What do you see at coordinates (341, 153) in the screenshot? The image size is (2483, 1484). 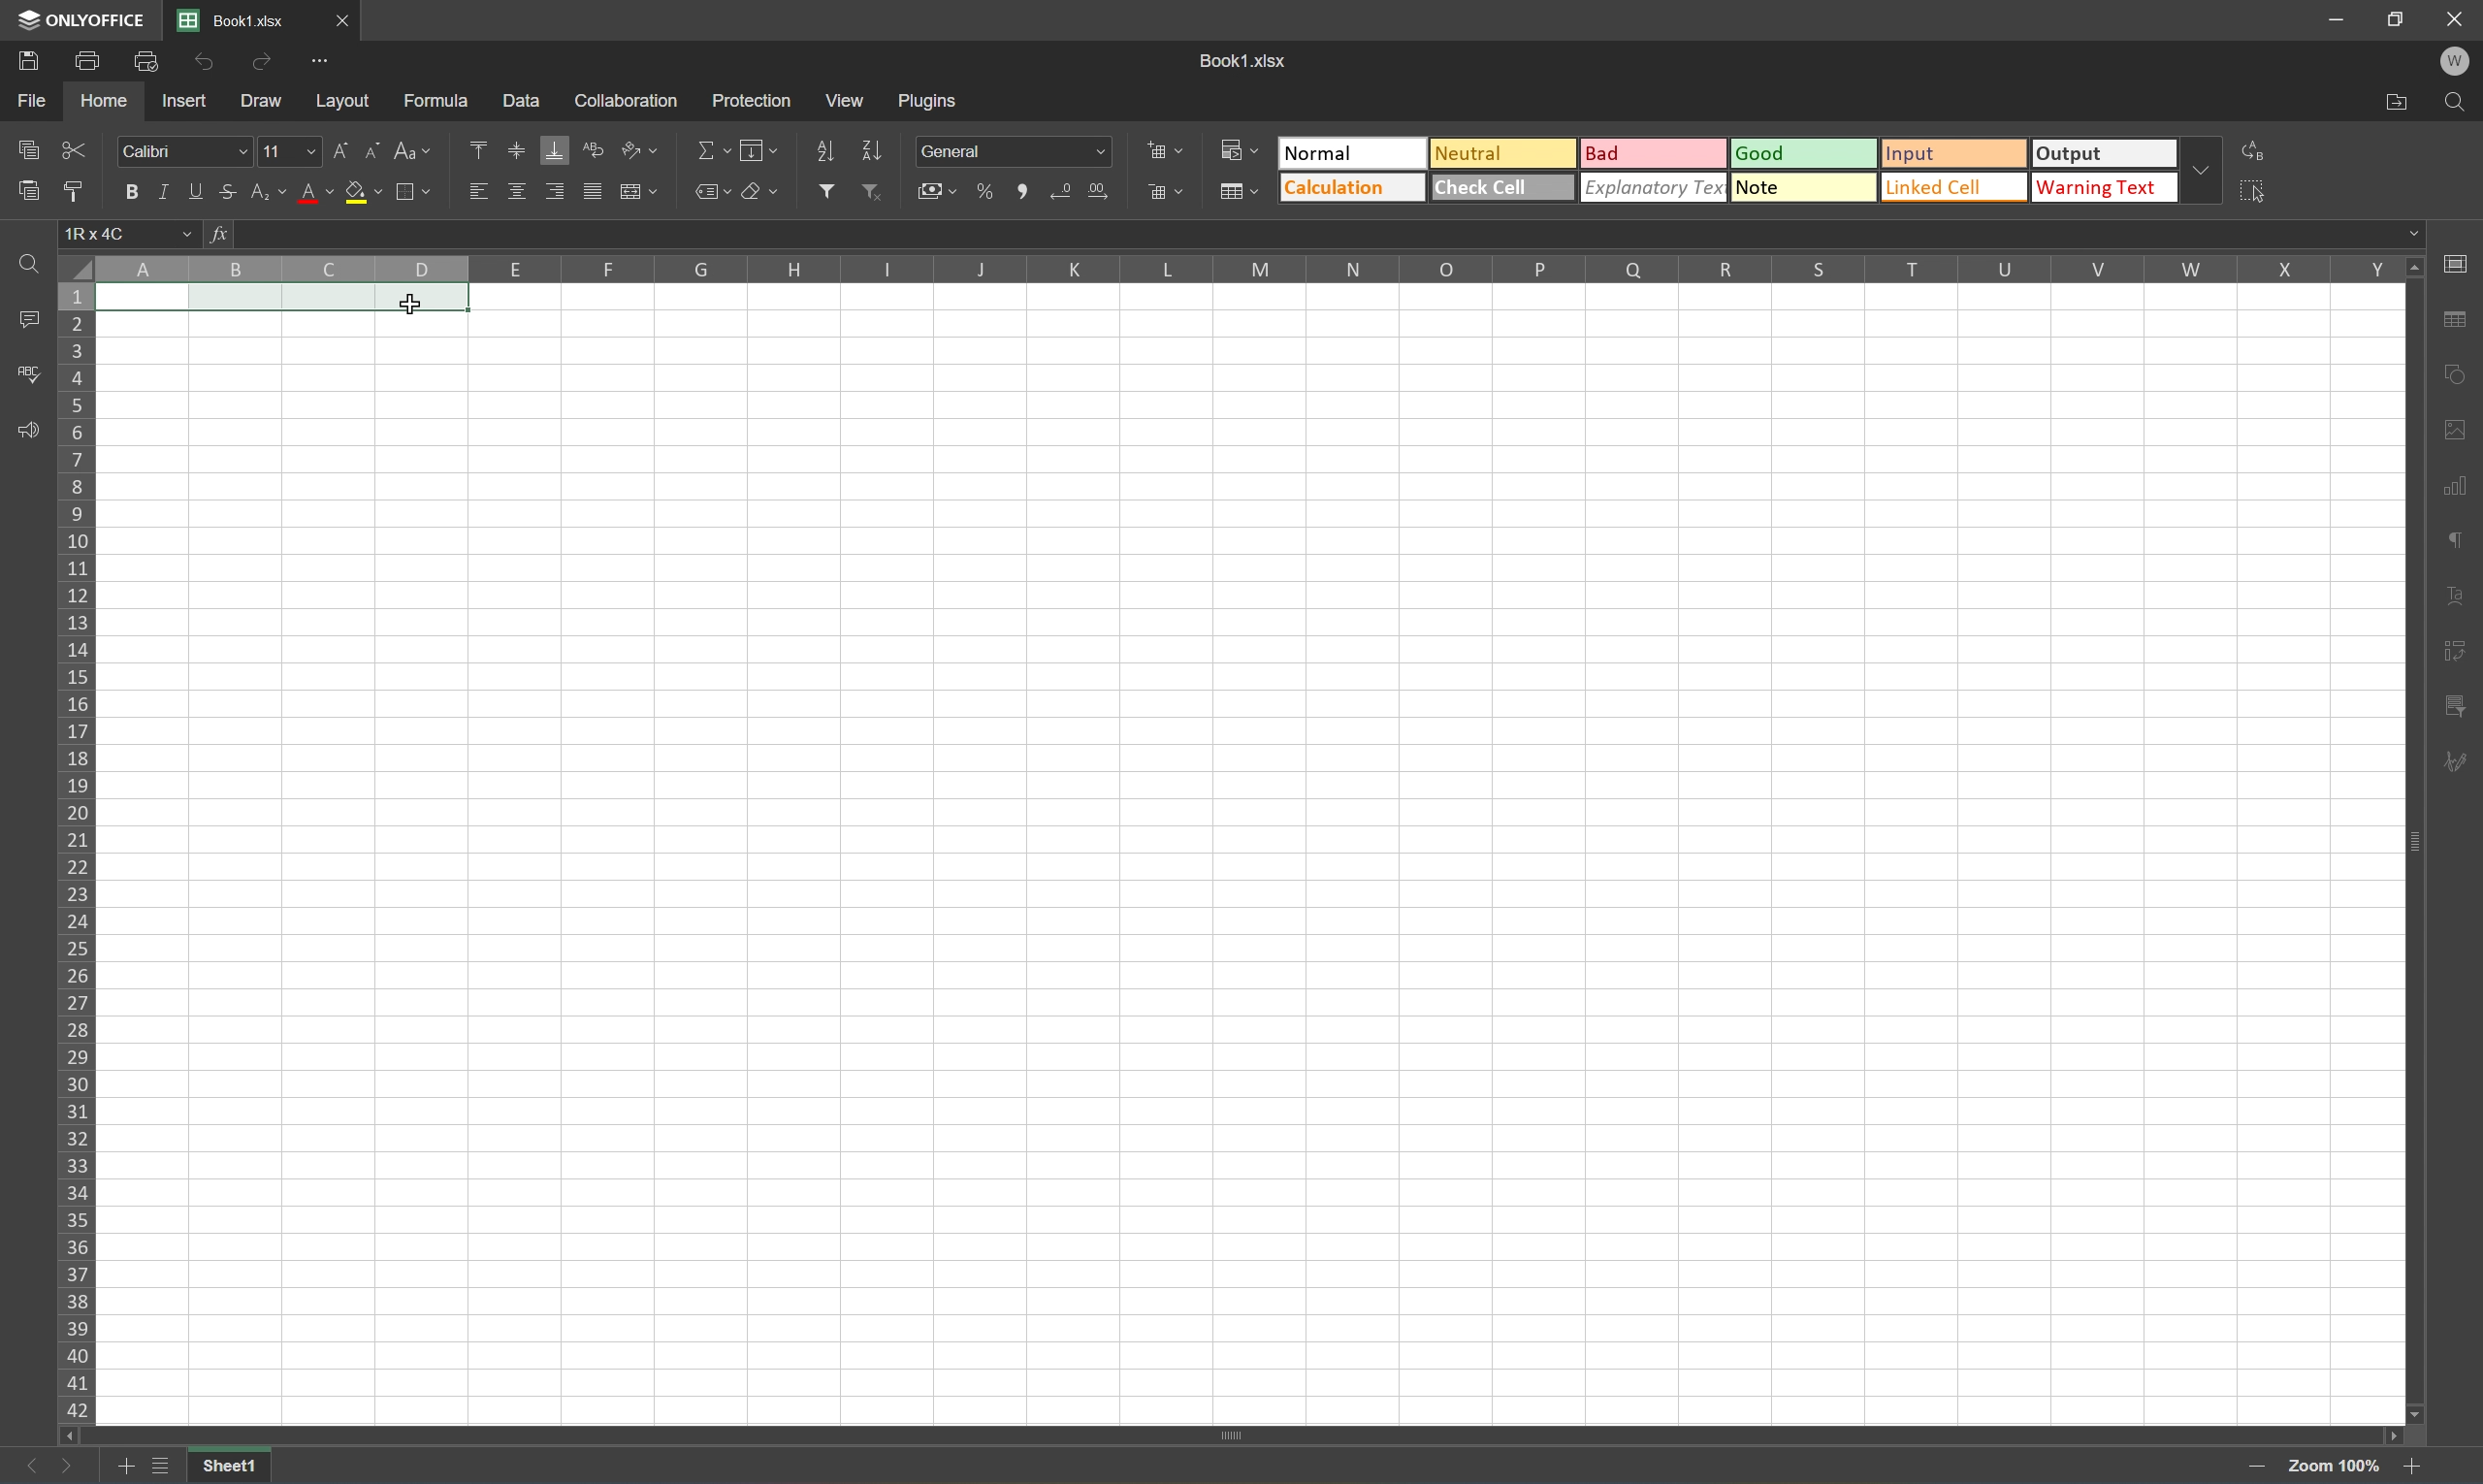 I see `Increment font size` at bounding box center [341, 153].